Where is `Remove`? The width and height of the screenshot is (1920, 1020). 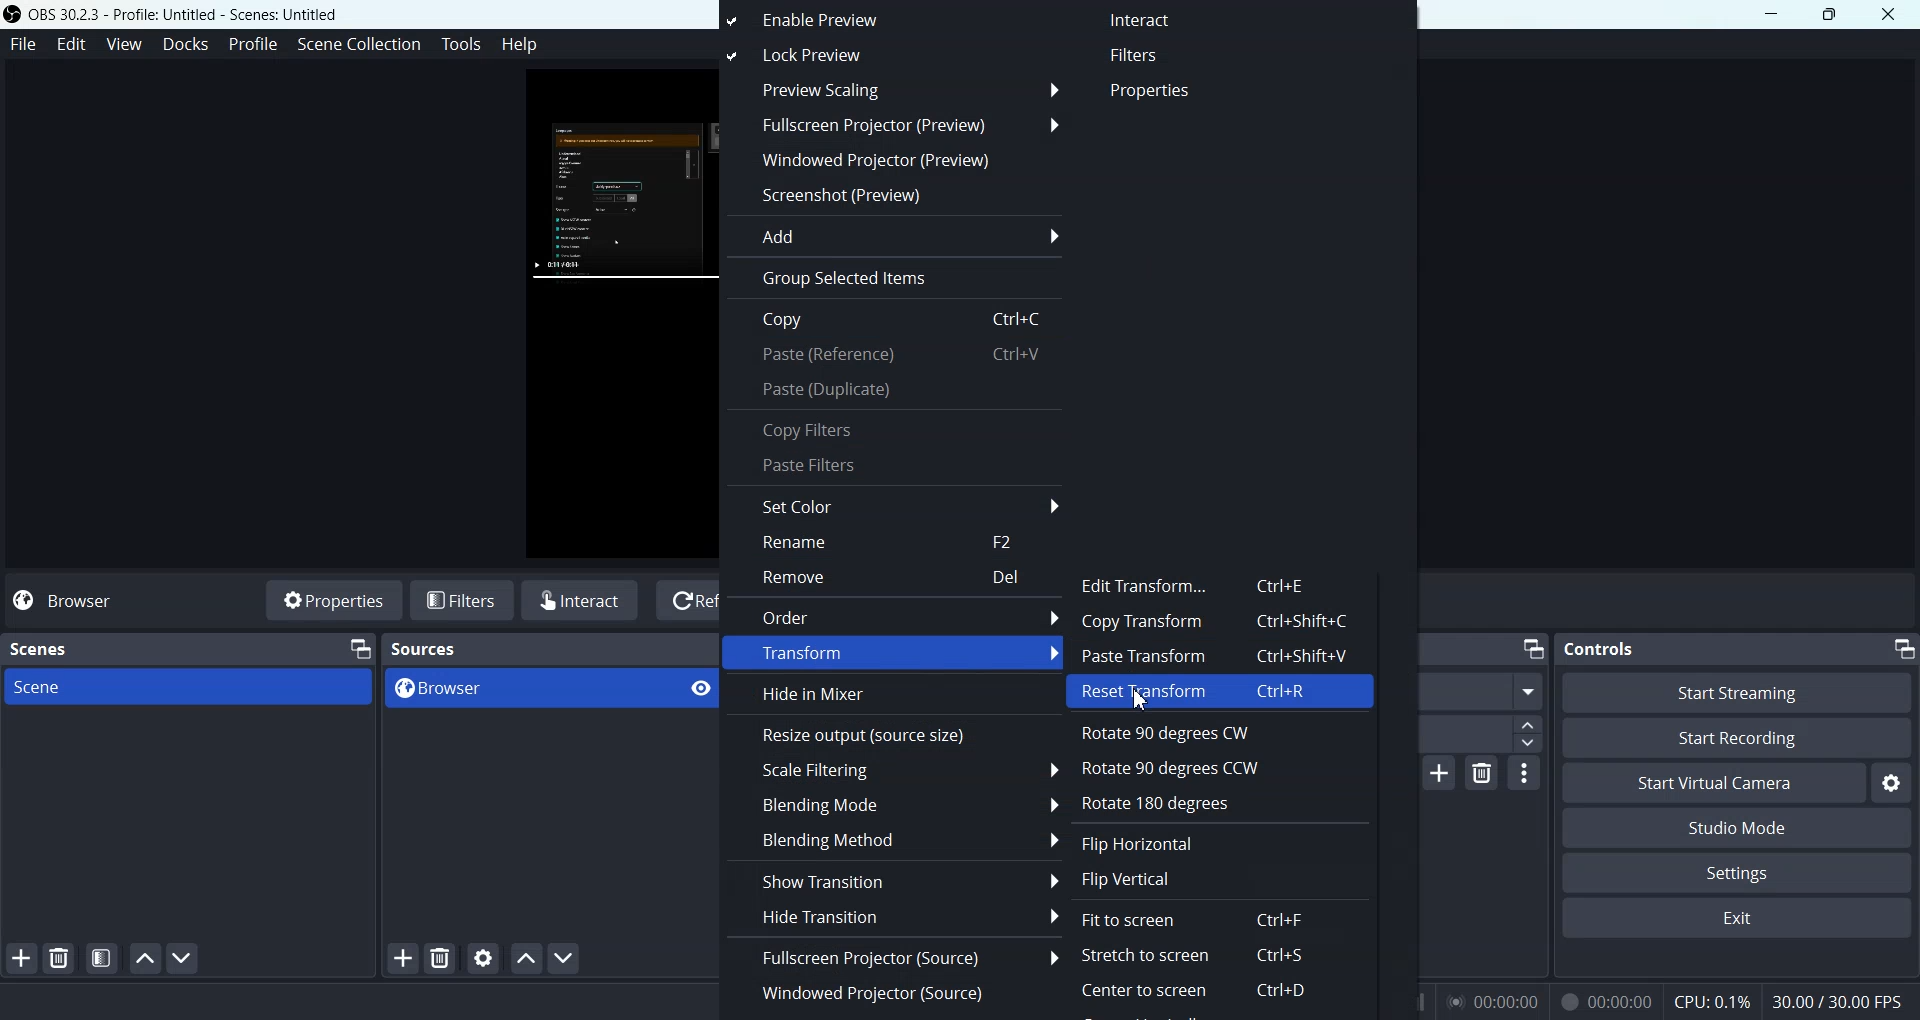
Remove is located at coordinates (896, 579).